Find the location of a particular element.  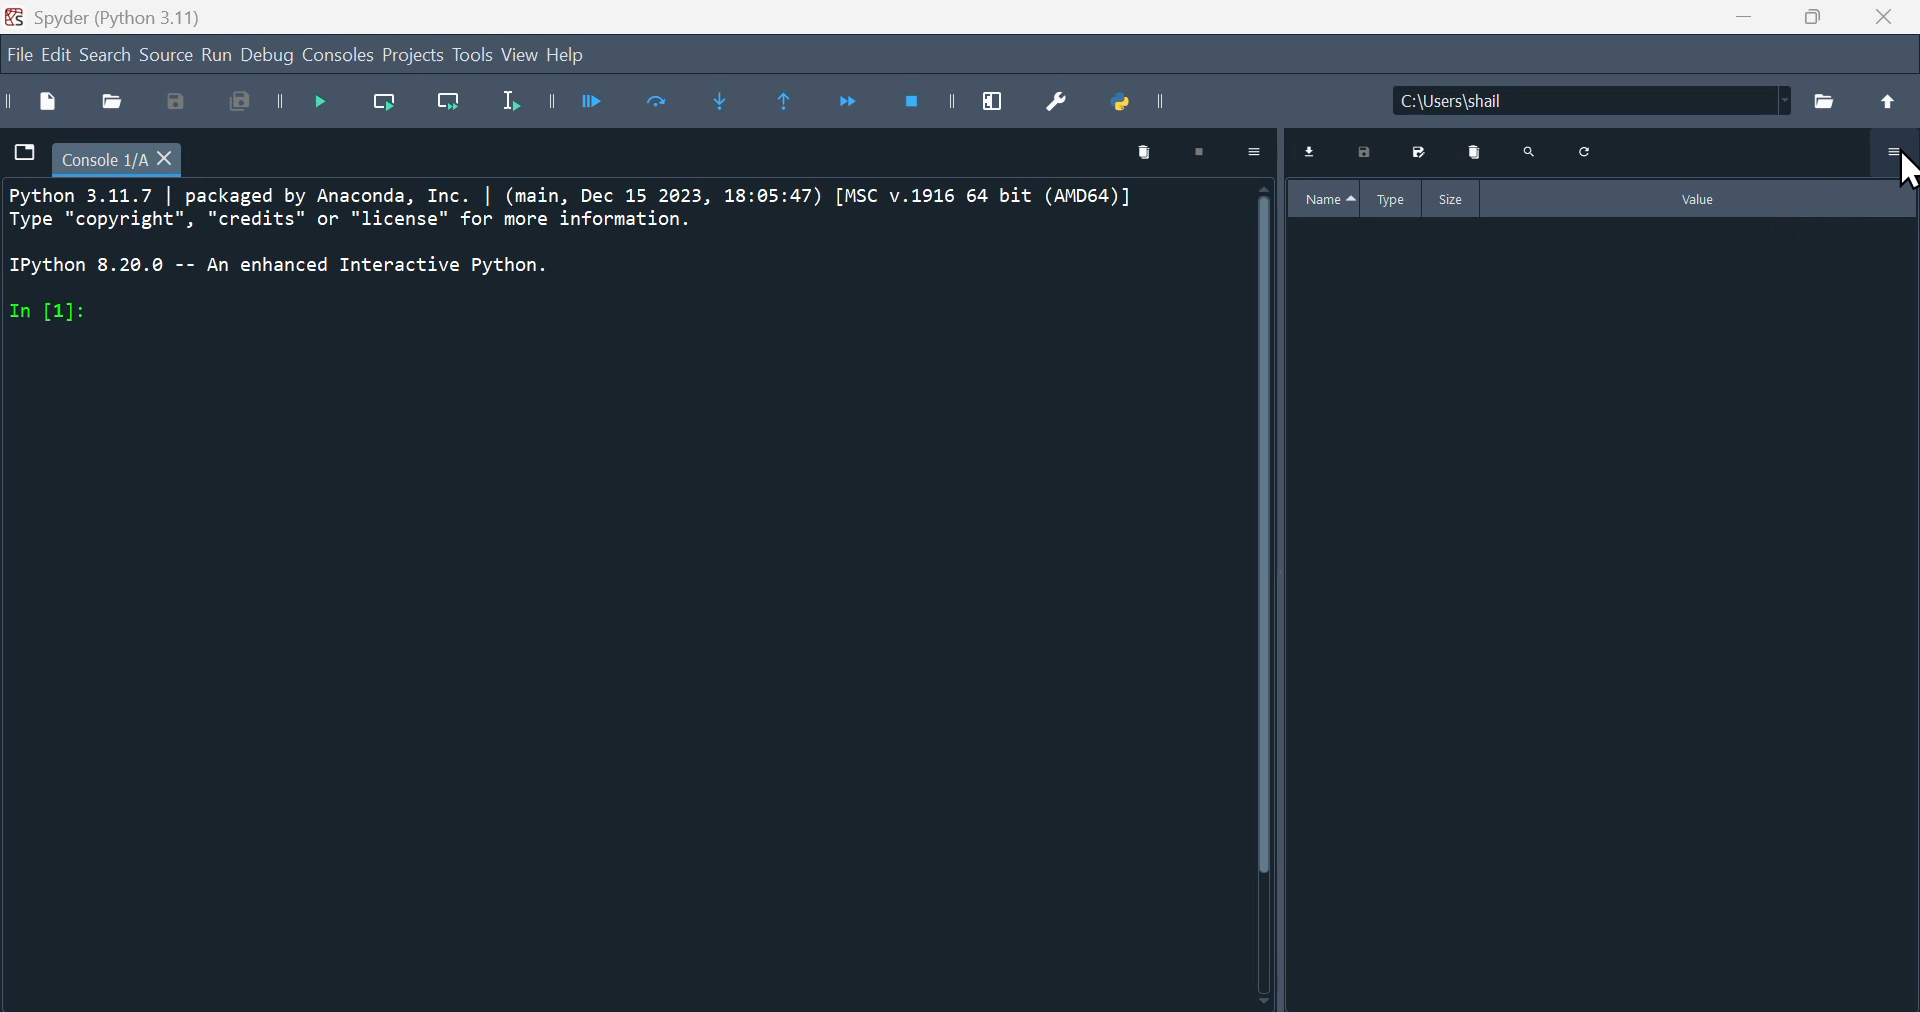

Search is located at coordinates (110, 54).